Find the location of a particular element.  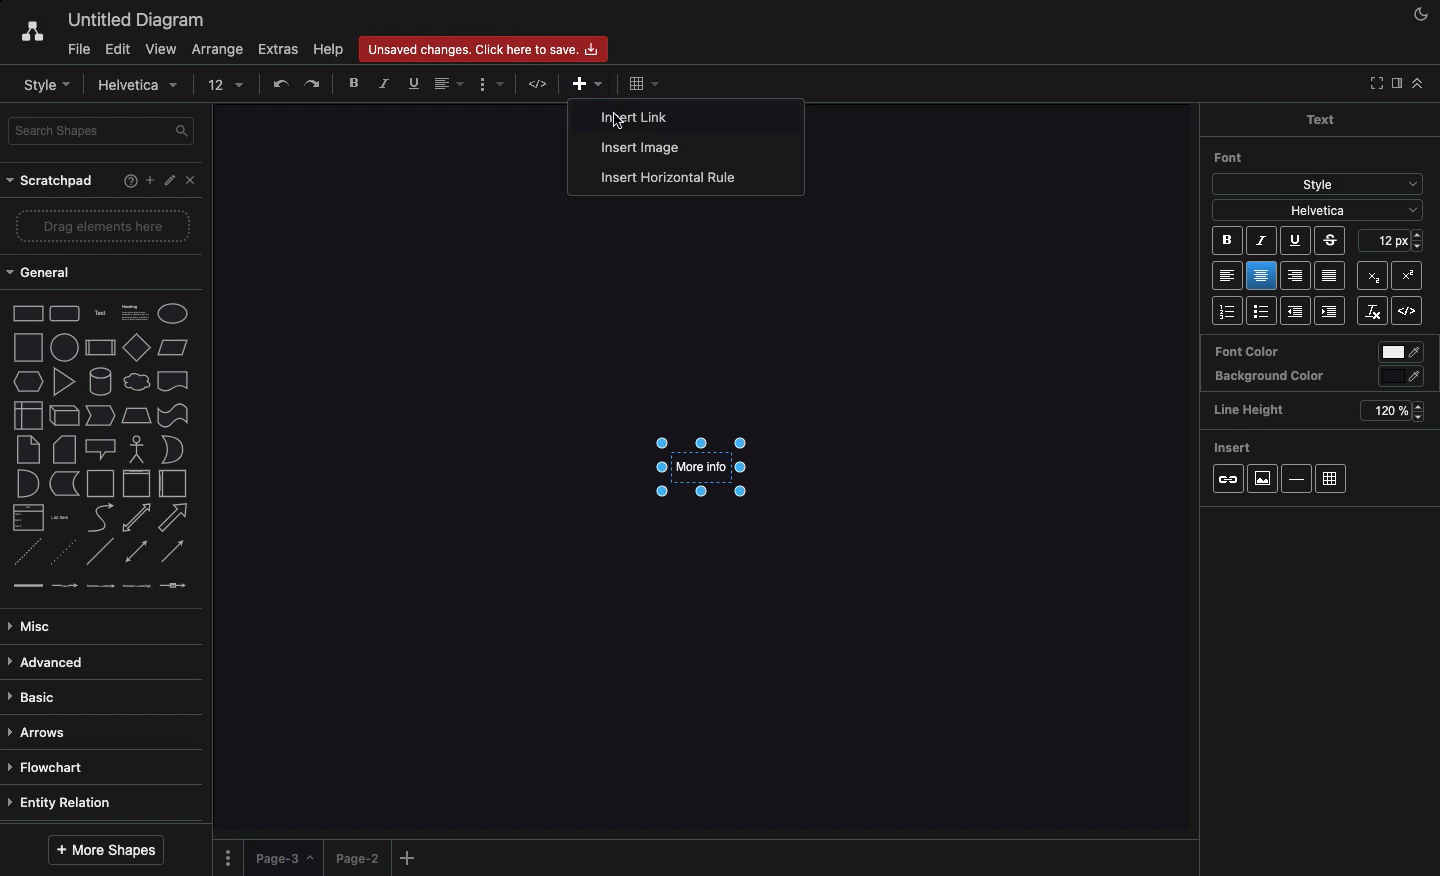

Underline is located at coordinates (412, 83).